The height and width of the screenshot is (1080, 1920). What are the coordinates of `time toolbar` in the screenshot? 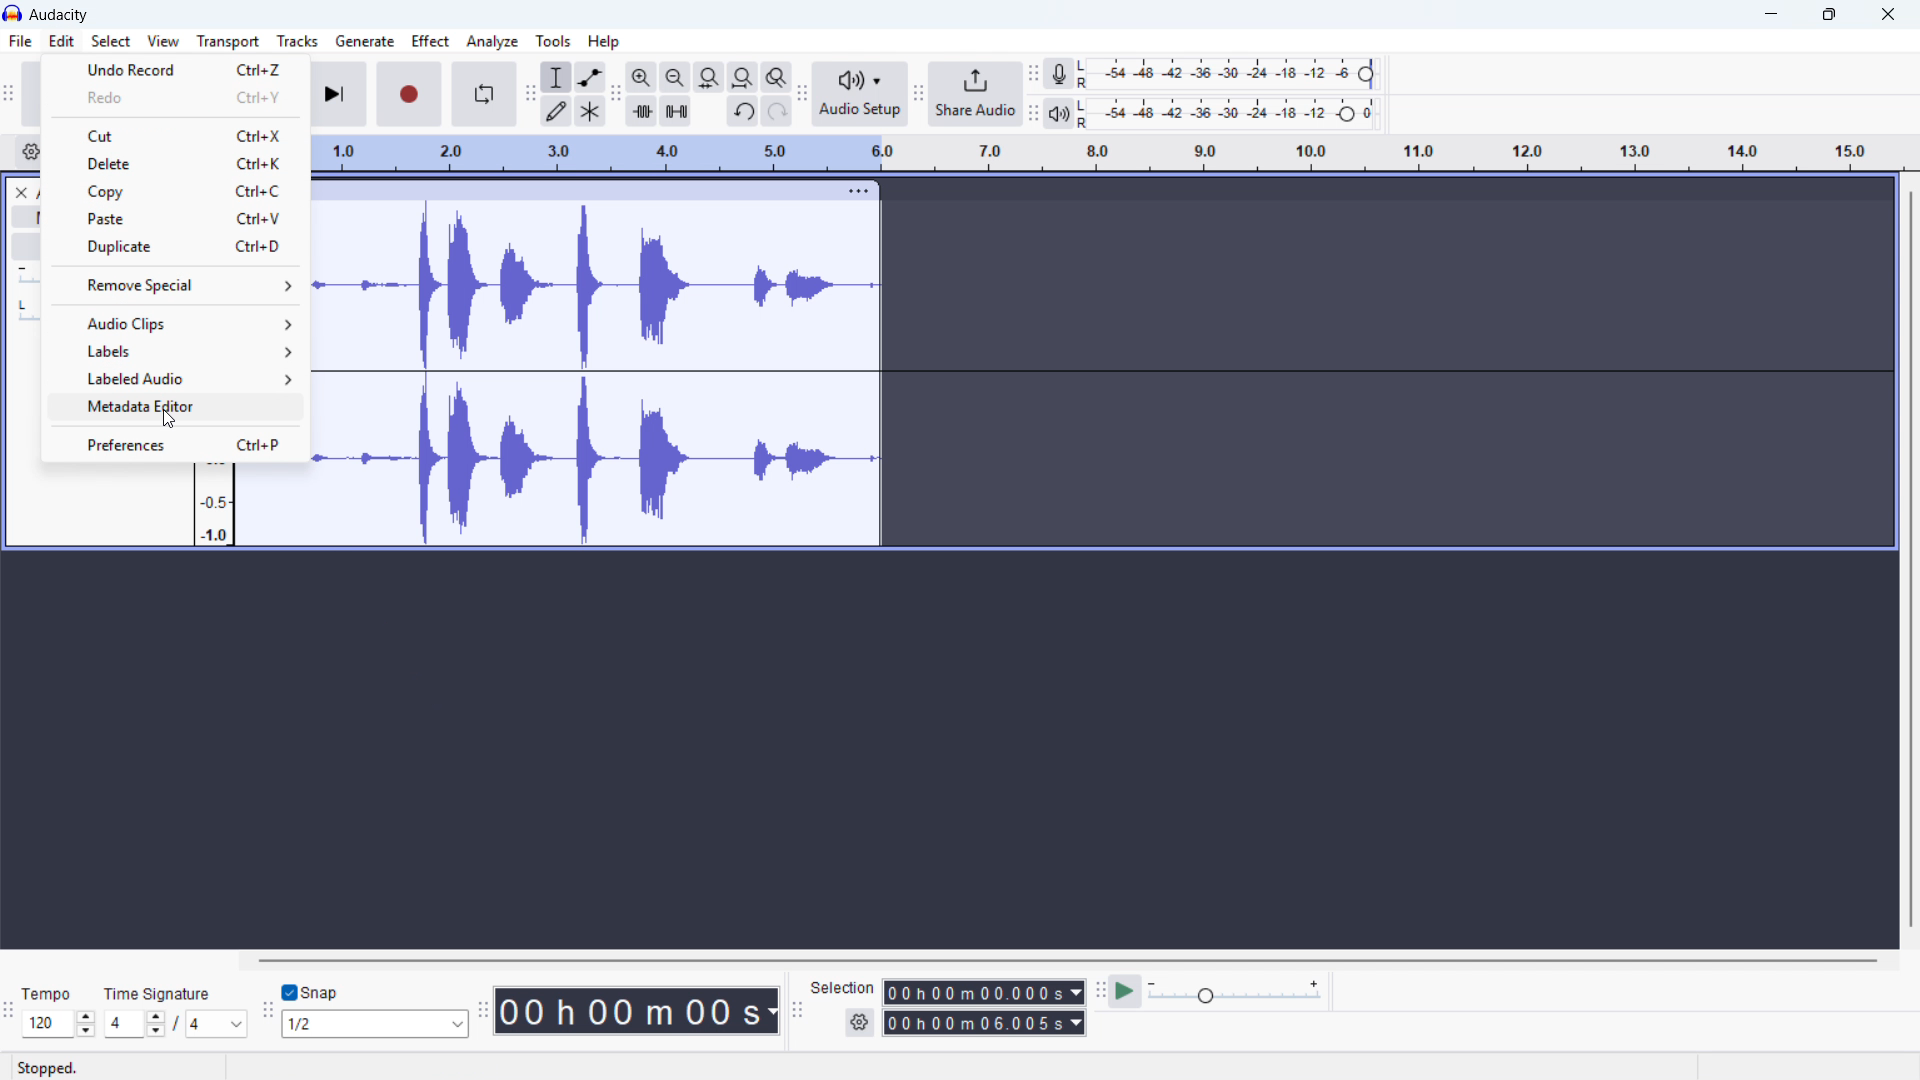 It's located at (483, 1012).